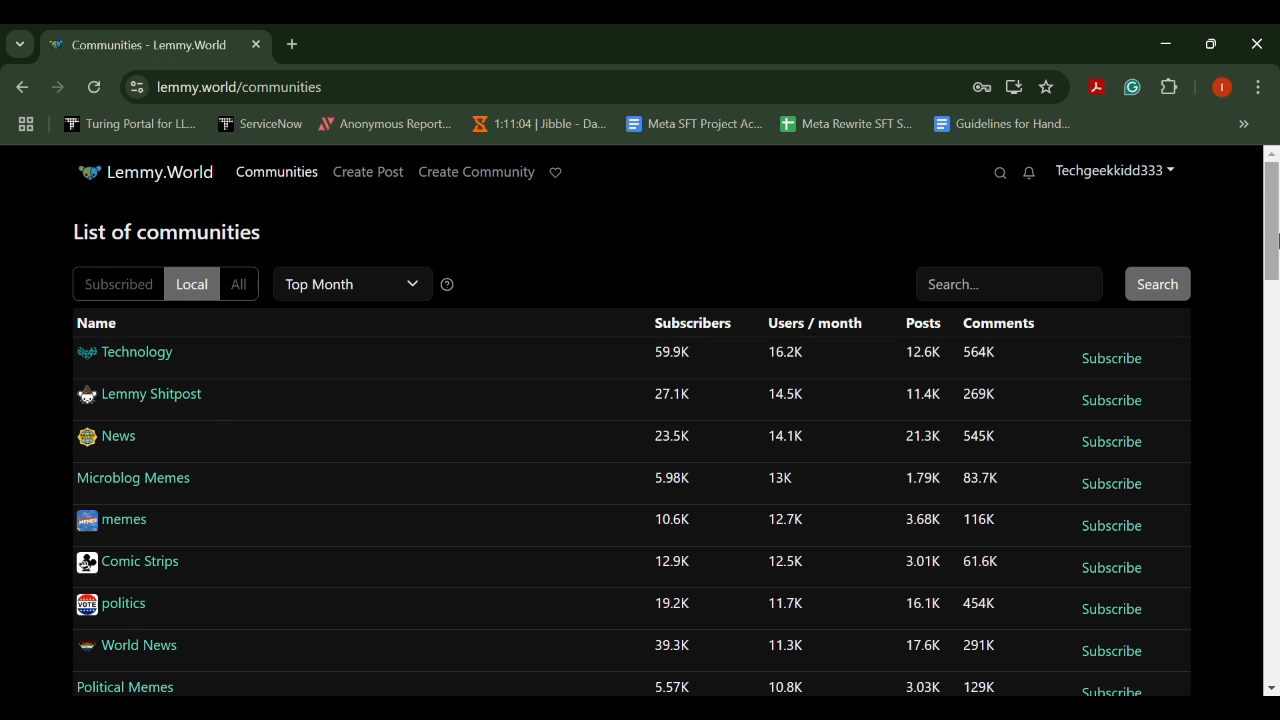 The height and width of the screenshot is (720, 1280). I want to click on News, so click(109, 438).